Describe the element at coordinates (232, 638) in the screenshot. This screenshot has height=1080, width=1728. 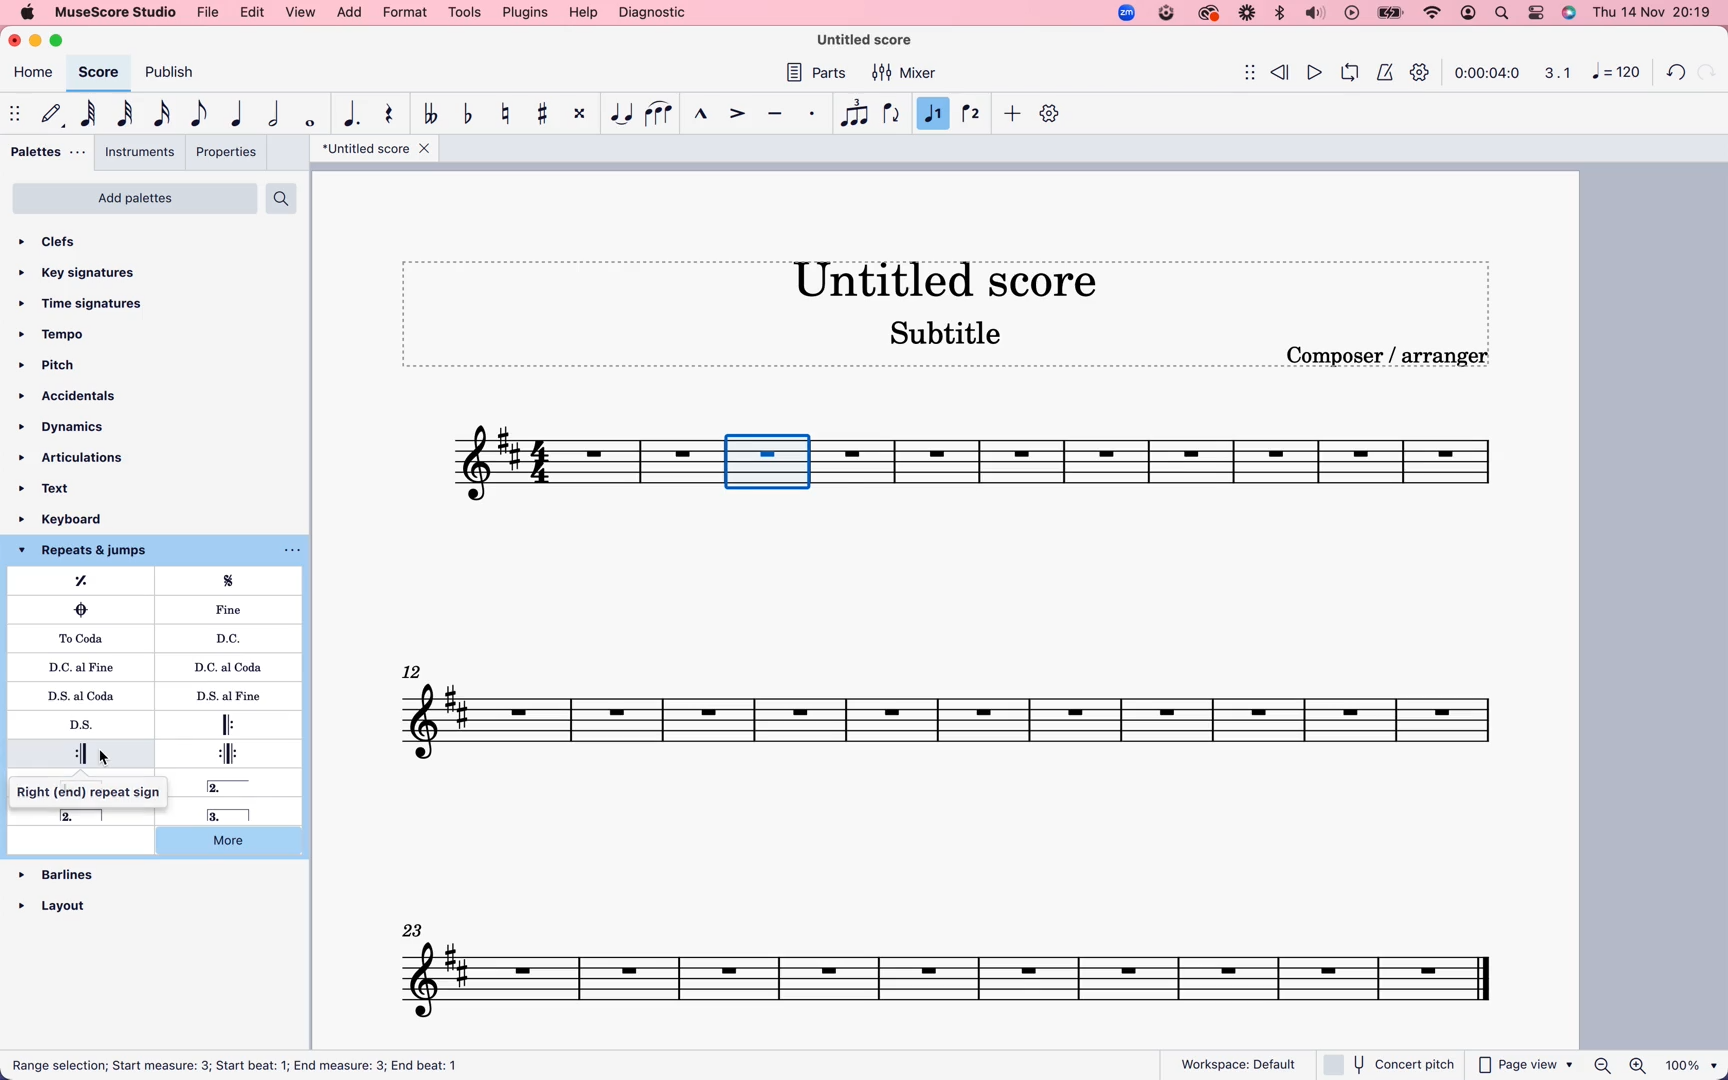
I see `d.c.` at that location.